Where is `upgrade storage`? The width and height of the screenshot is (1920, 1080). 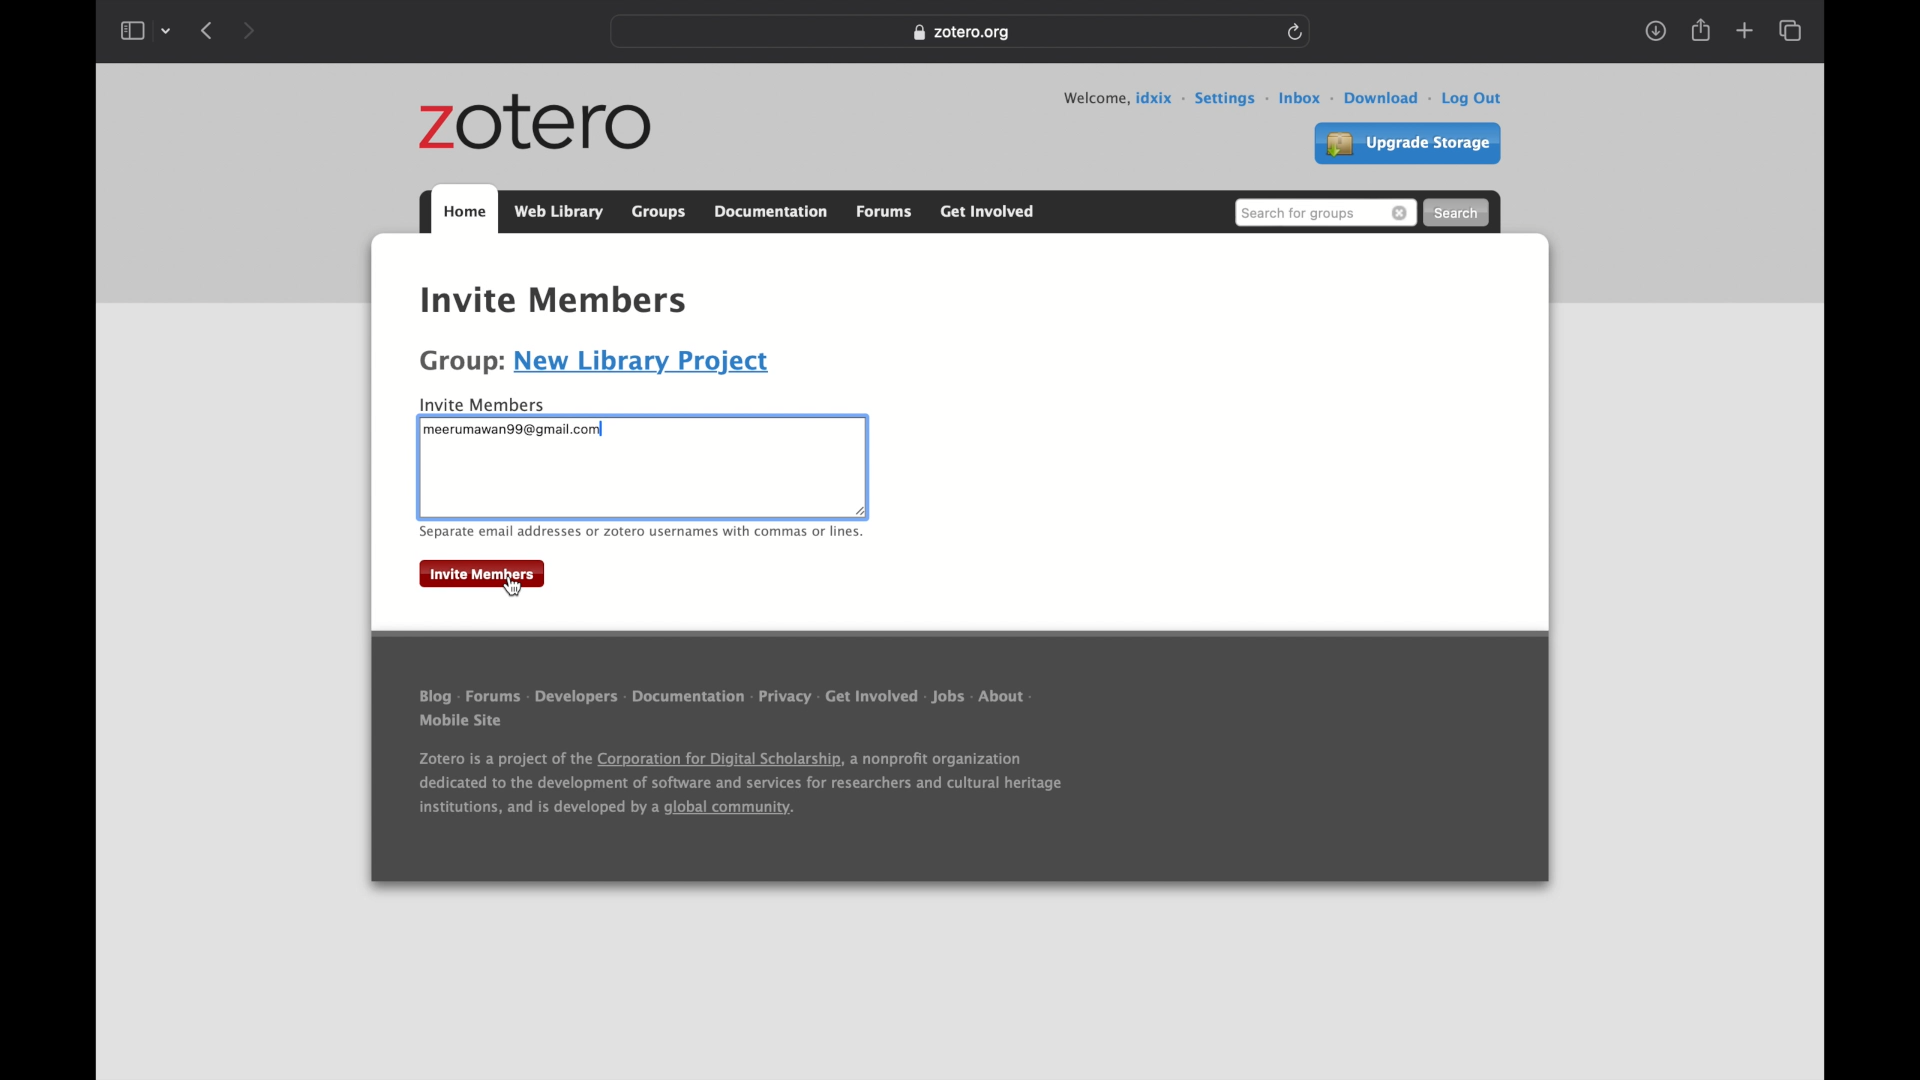 upgrade storage is located at coordinates (1406, 145).